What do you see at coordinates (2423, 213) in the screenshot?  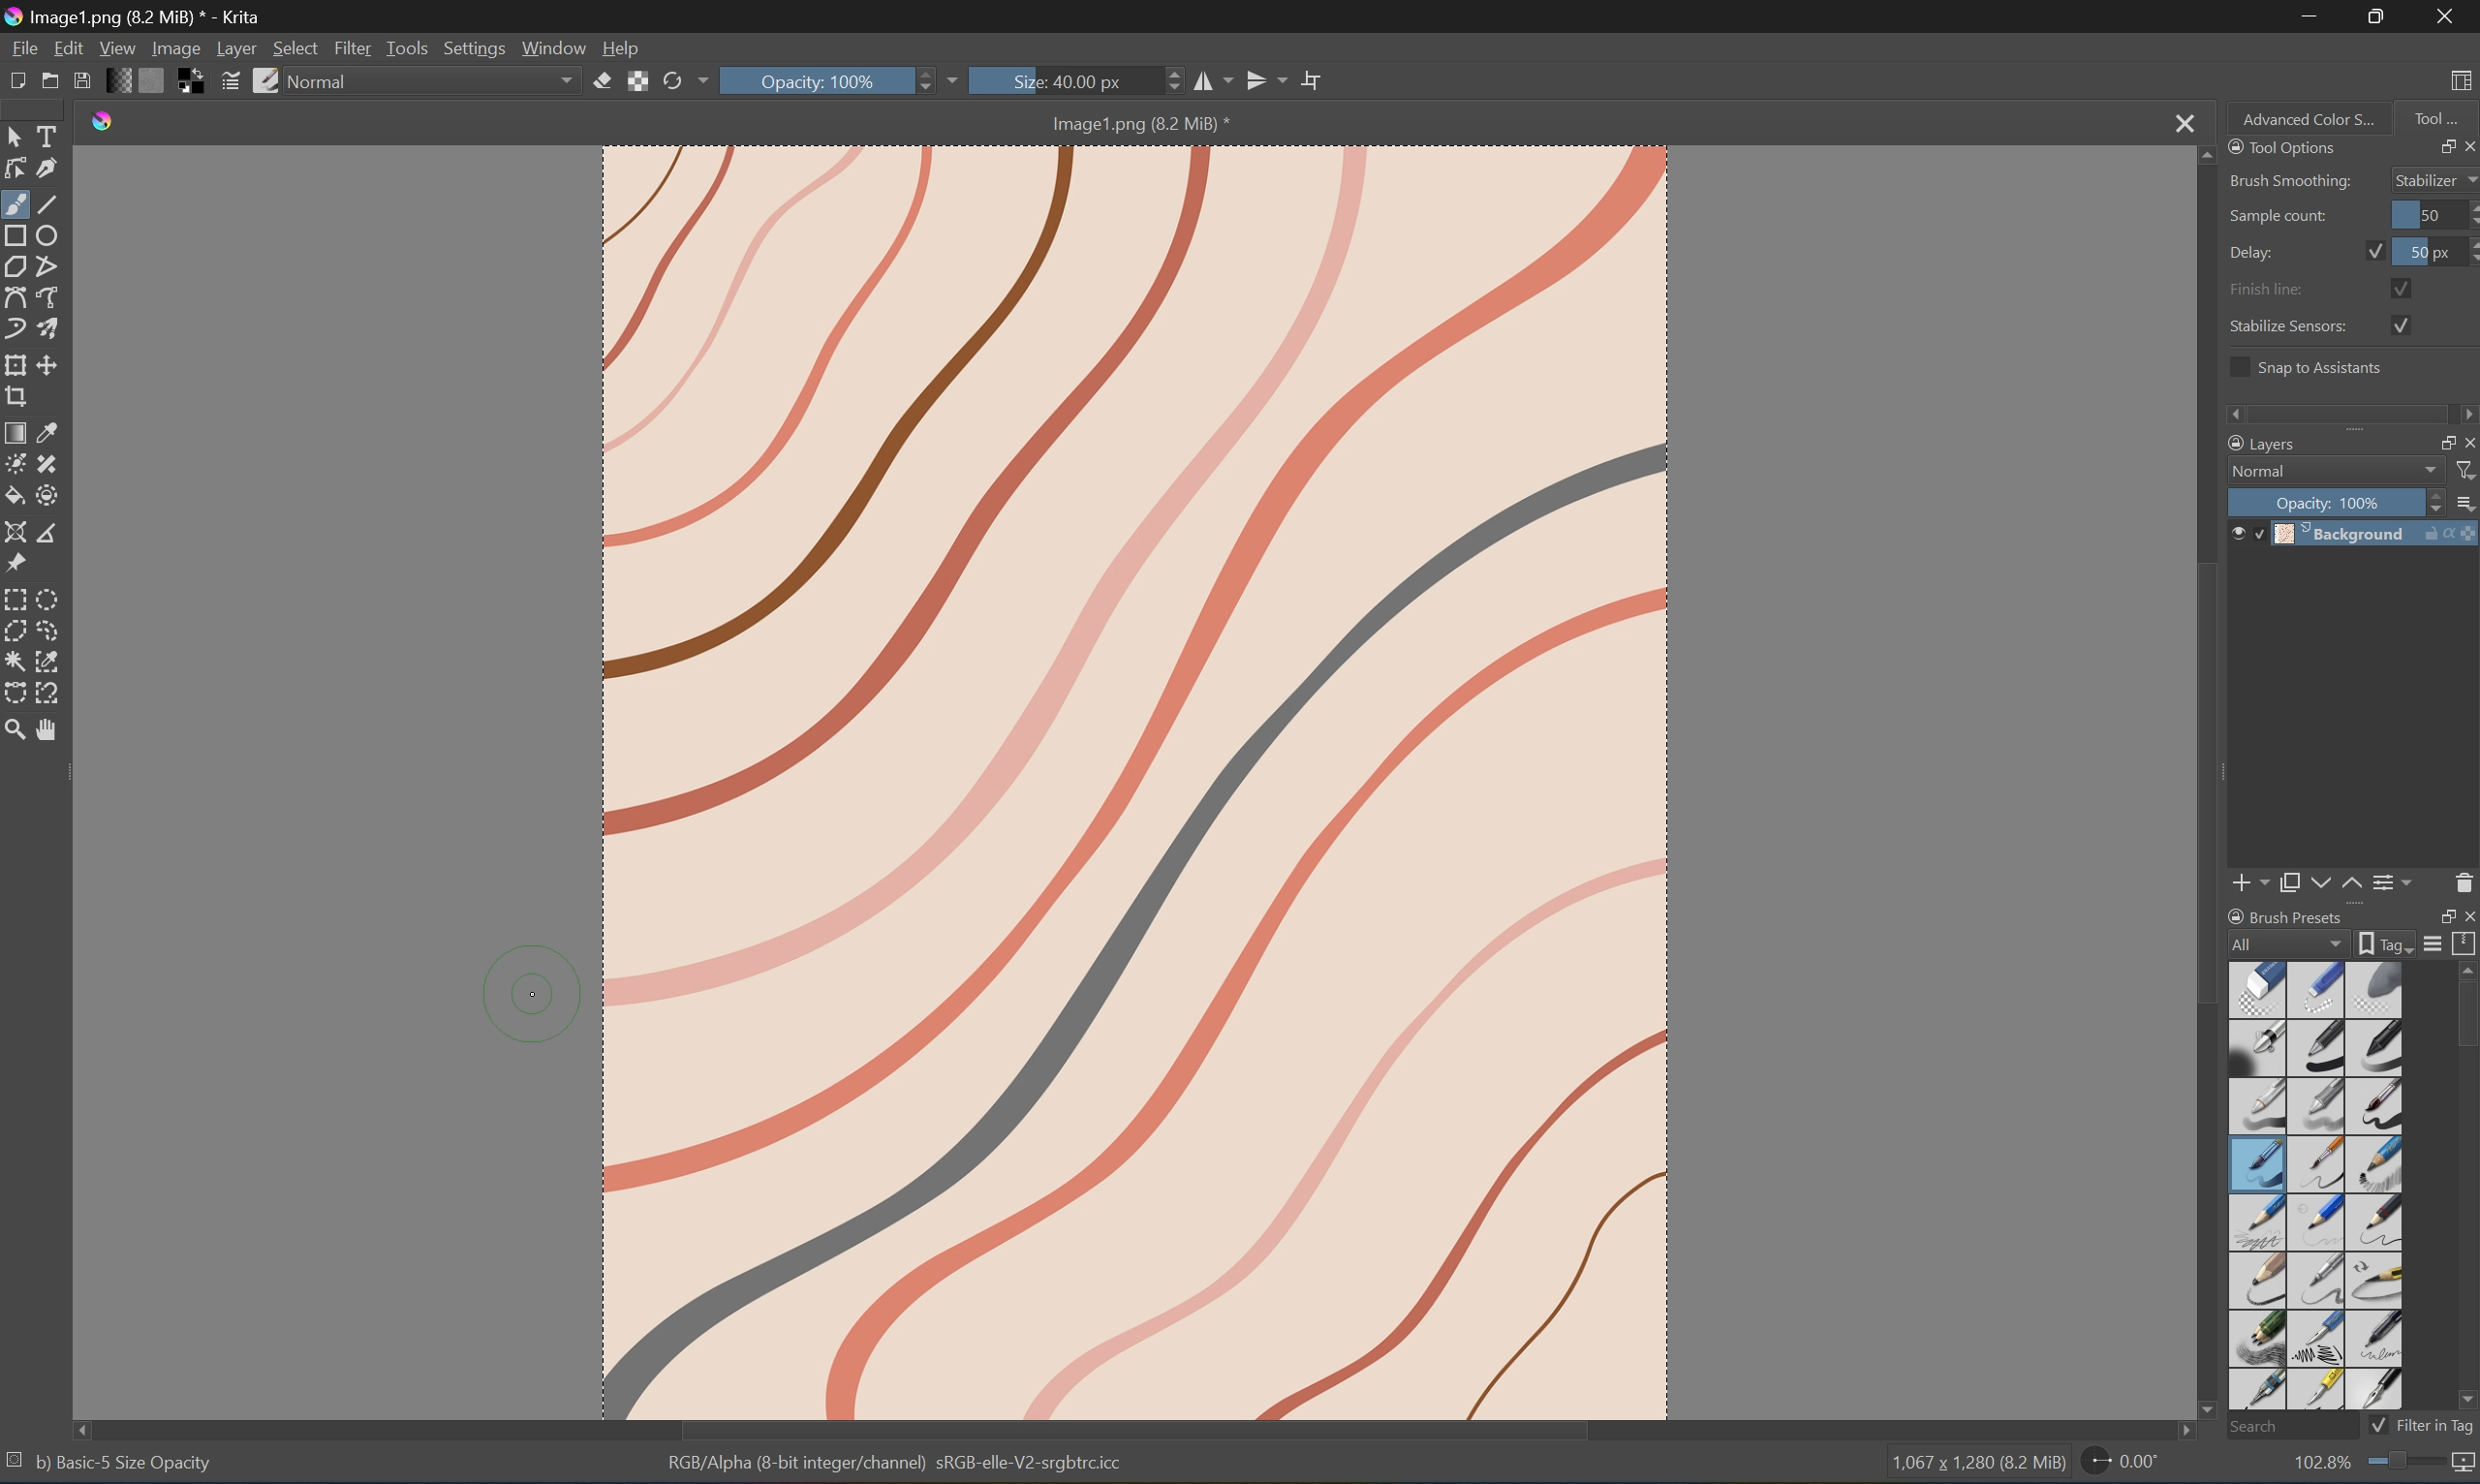 I see `50` at bounding box center [2423, 213].